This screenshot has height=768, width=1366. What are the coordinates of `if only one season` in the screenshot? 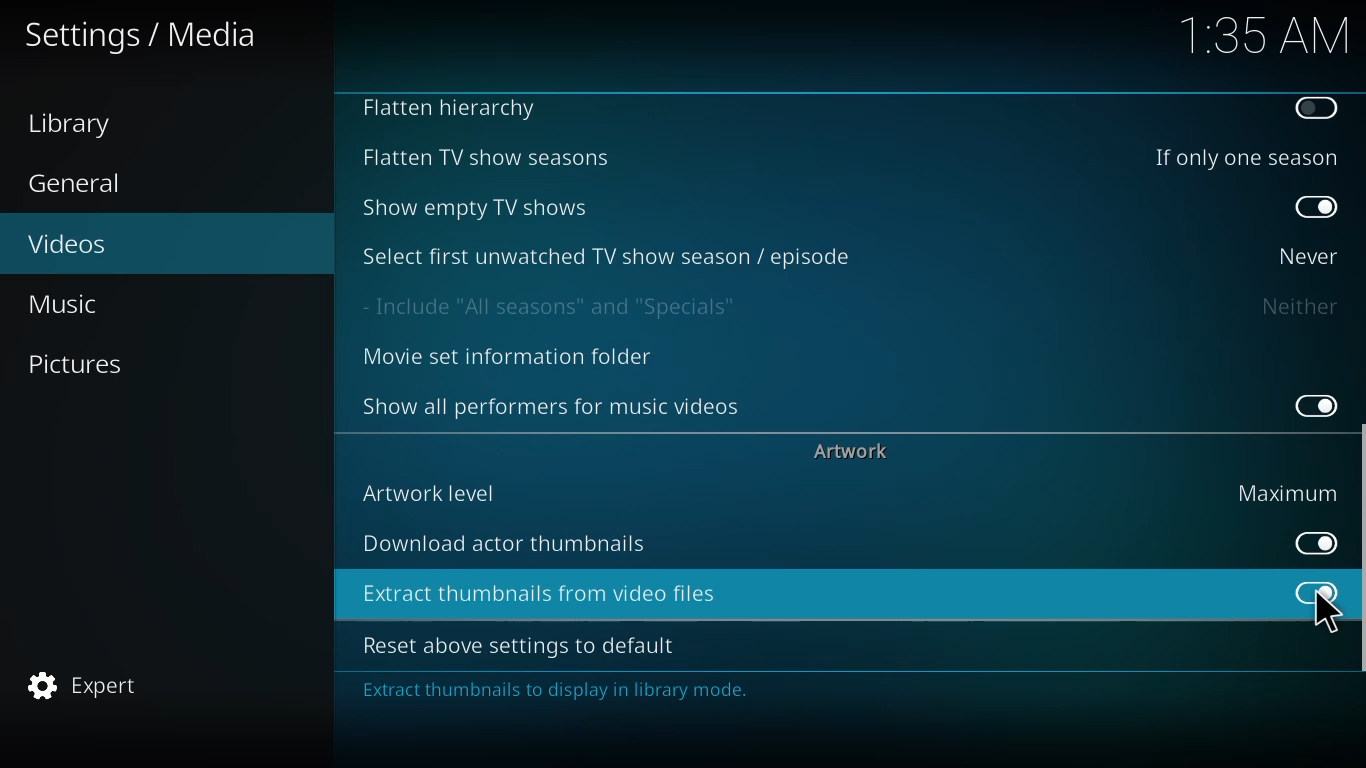 It's located at (1242, 156).